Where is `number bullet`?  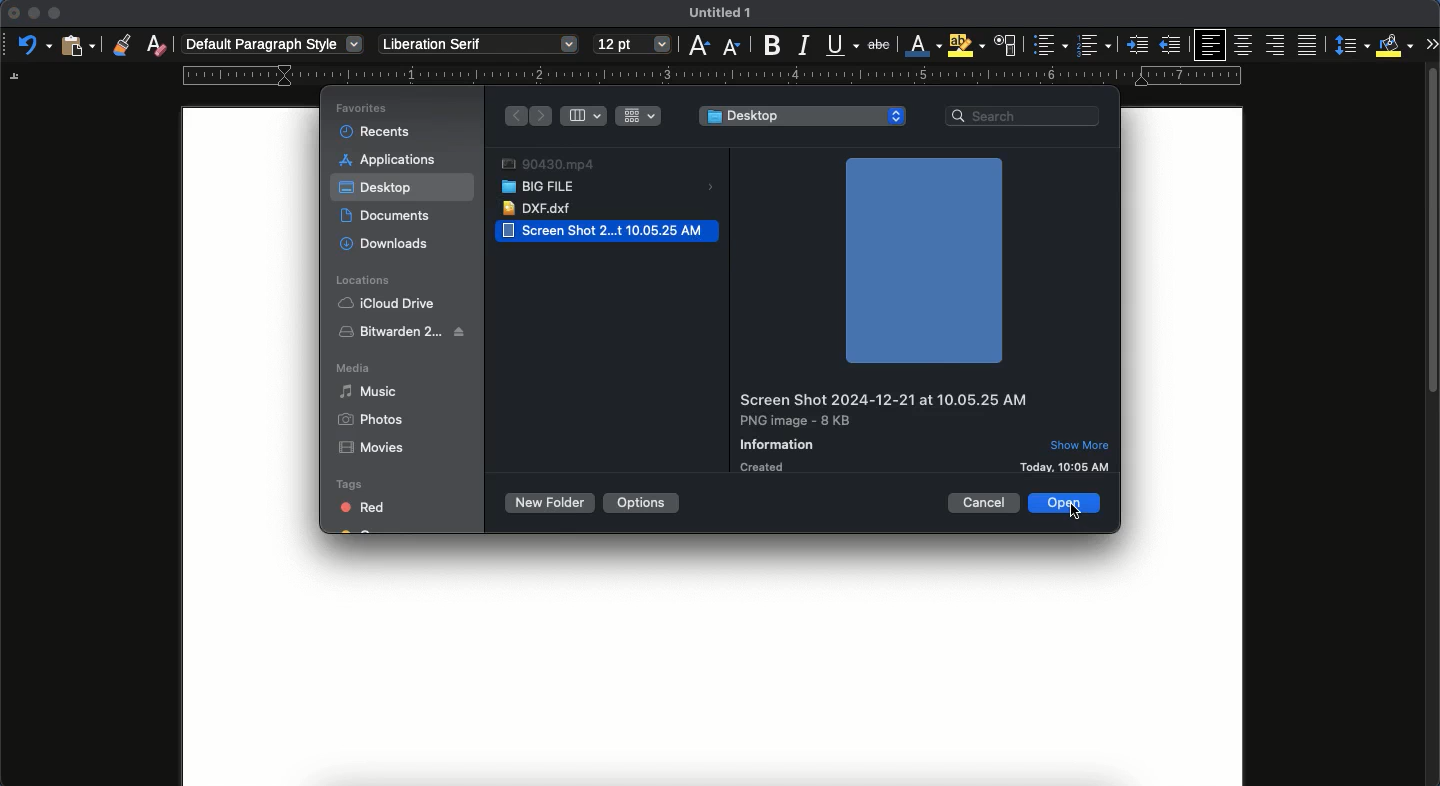 number bullet is located at coordinates (1093, 46).